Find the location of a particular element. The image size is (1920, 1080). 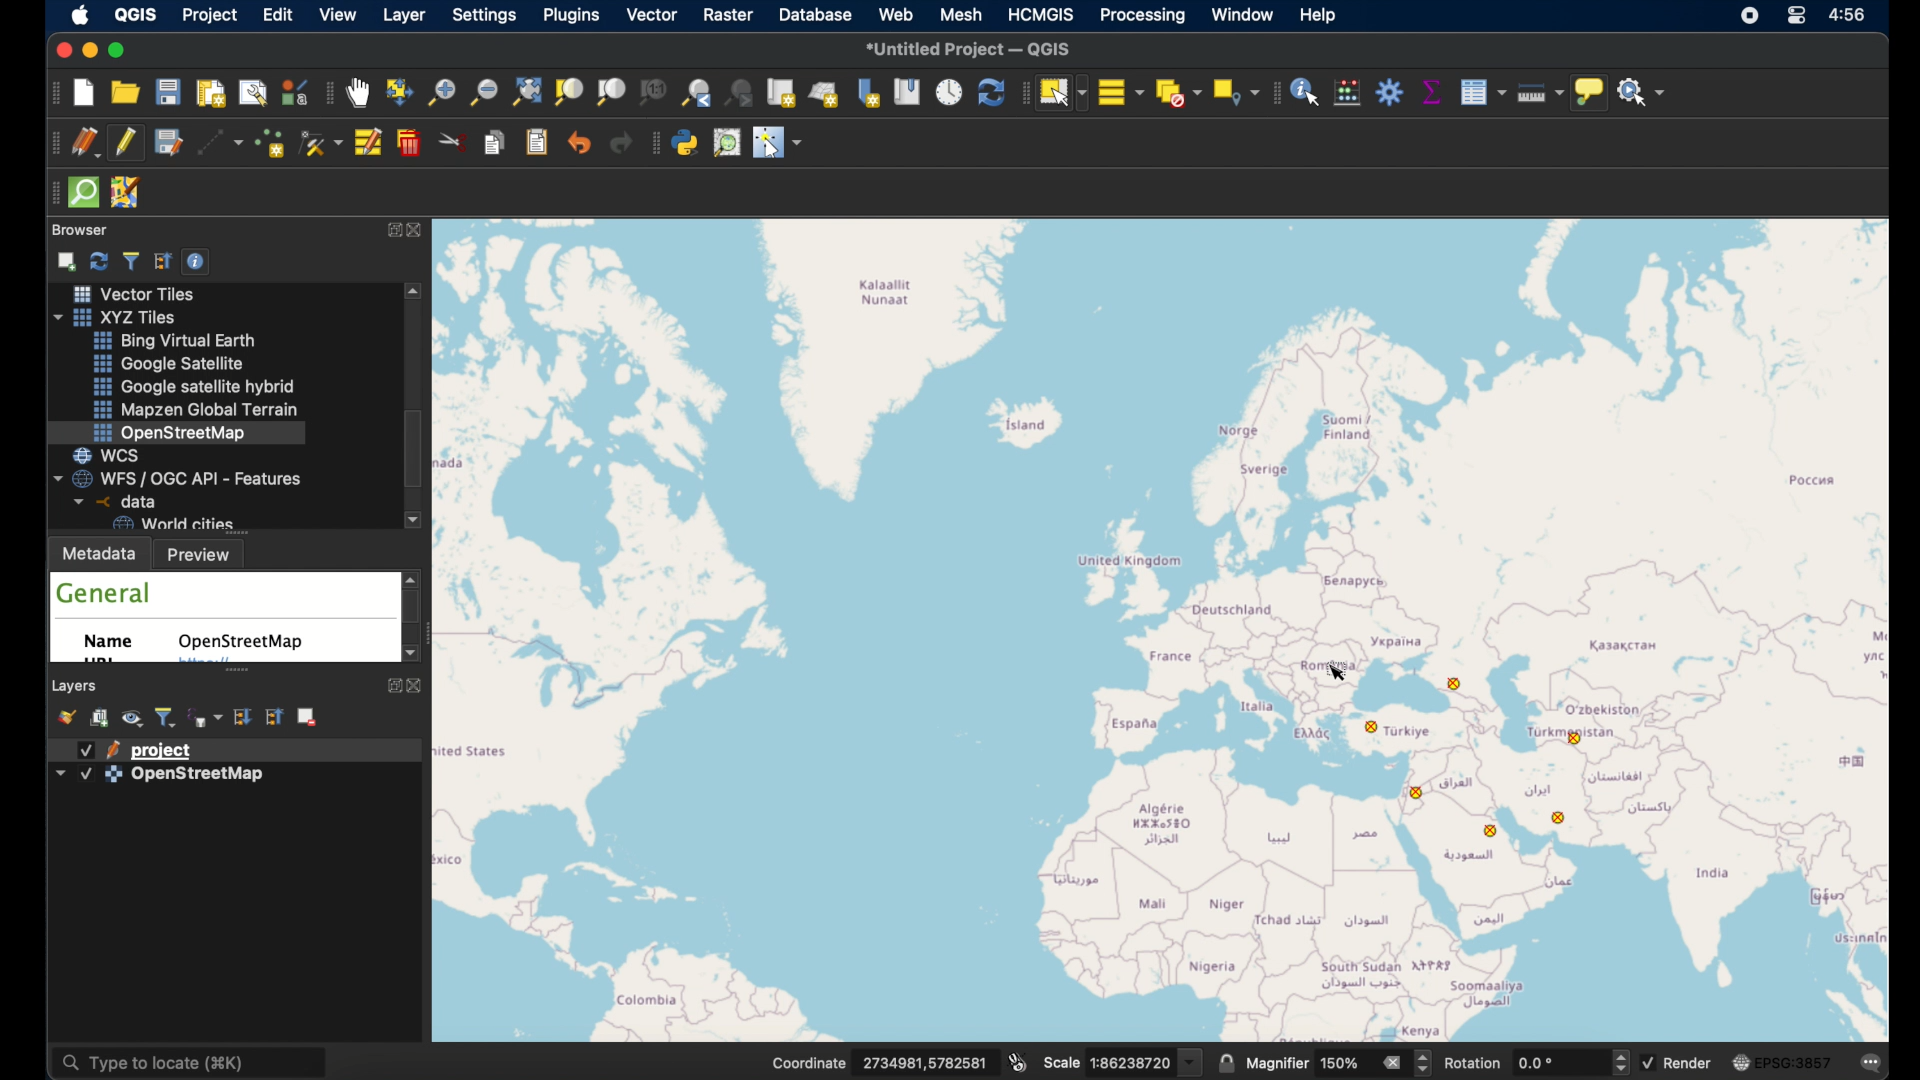

magnifier value is located at coordinates (1340, 1061).